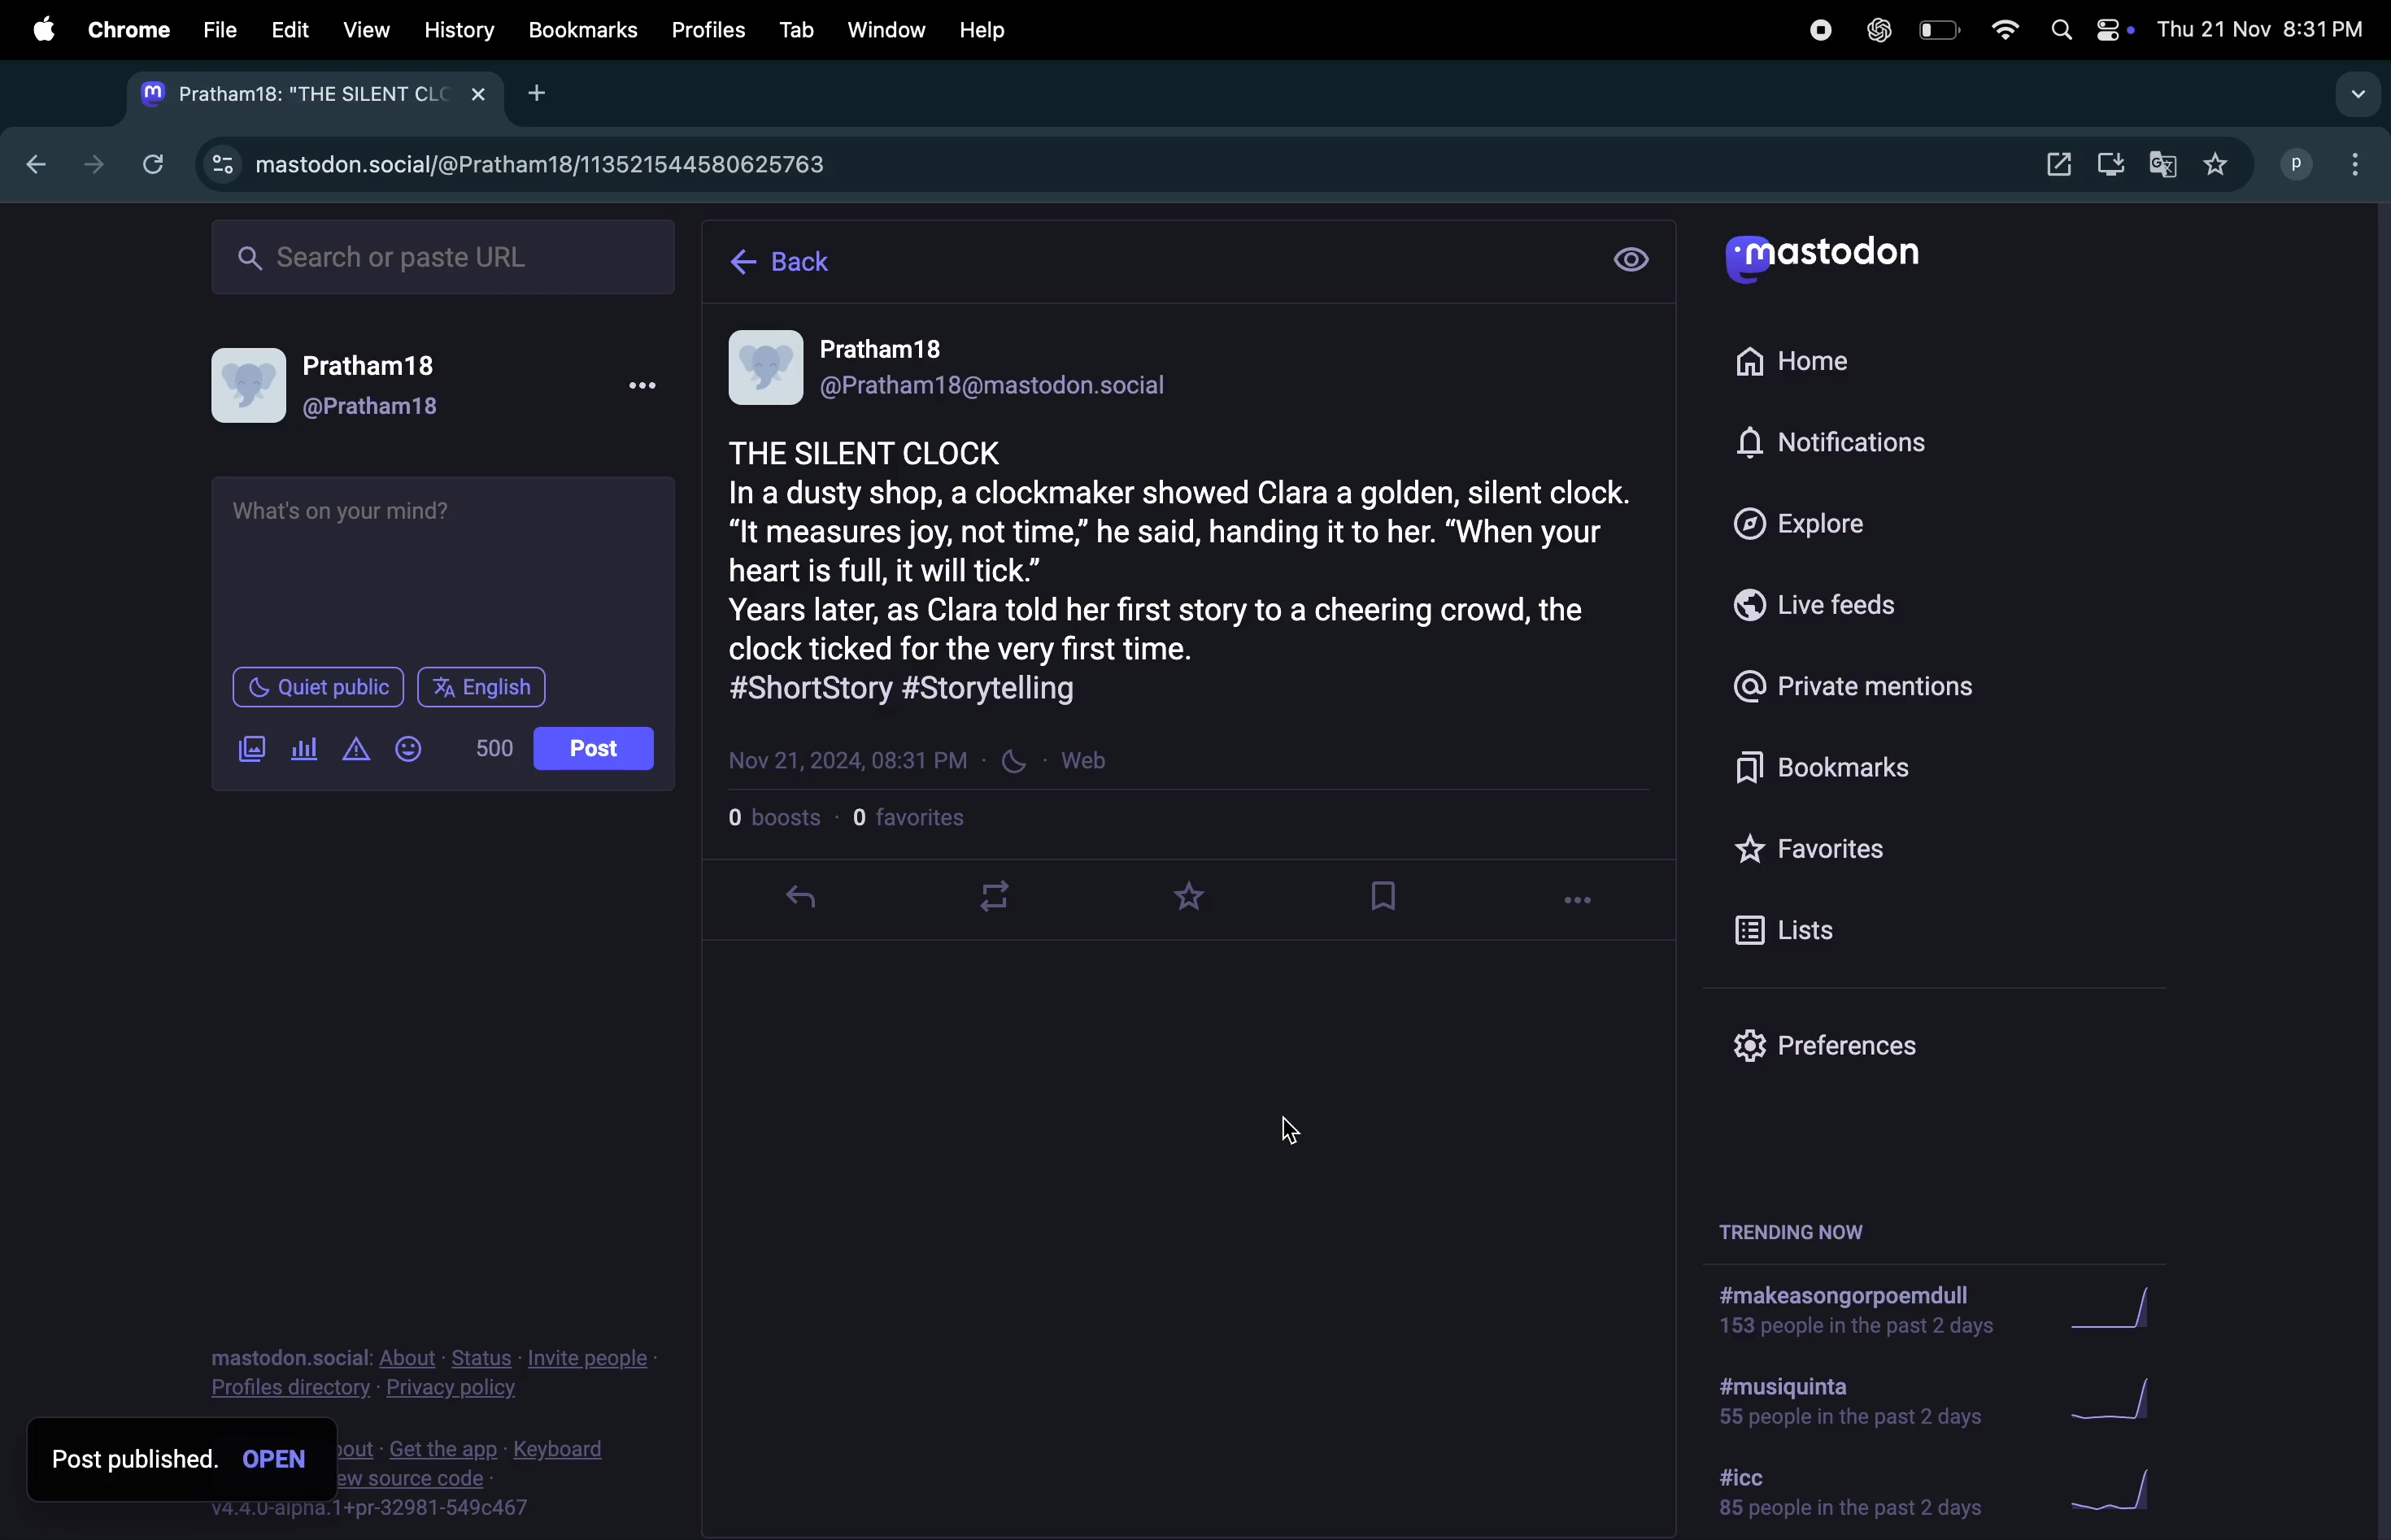 This screenshot has width=2391, height=1540. Describe the element at coordinates (884, 344) in the screenshot. I see `name` at that location.